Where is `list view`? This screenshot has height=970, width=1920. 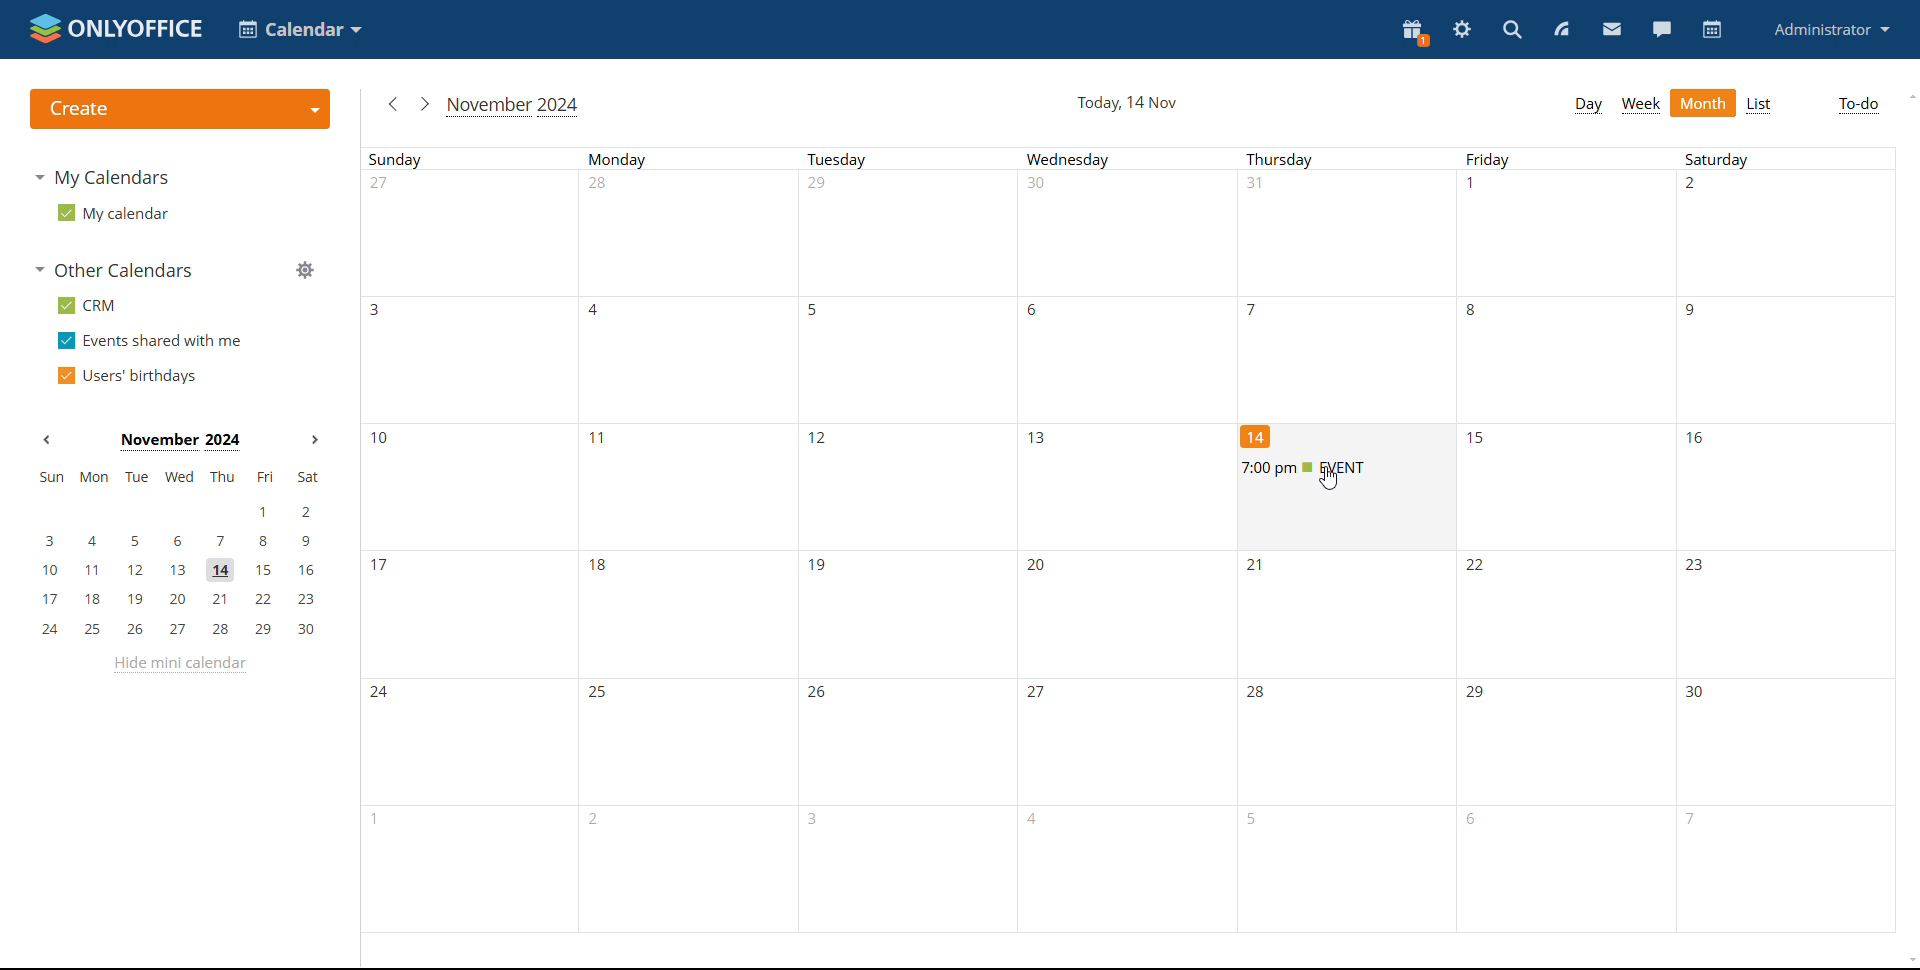
list view is located at coordinates (1761, 105).